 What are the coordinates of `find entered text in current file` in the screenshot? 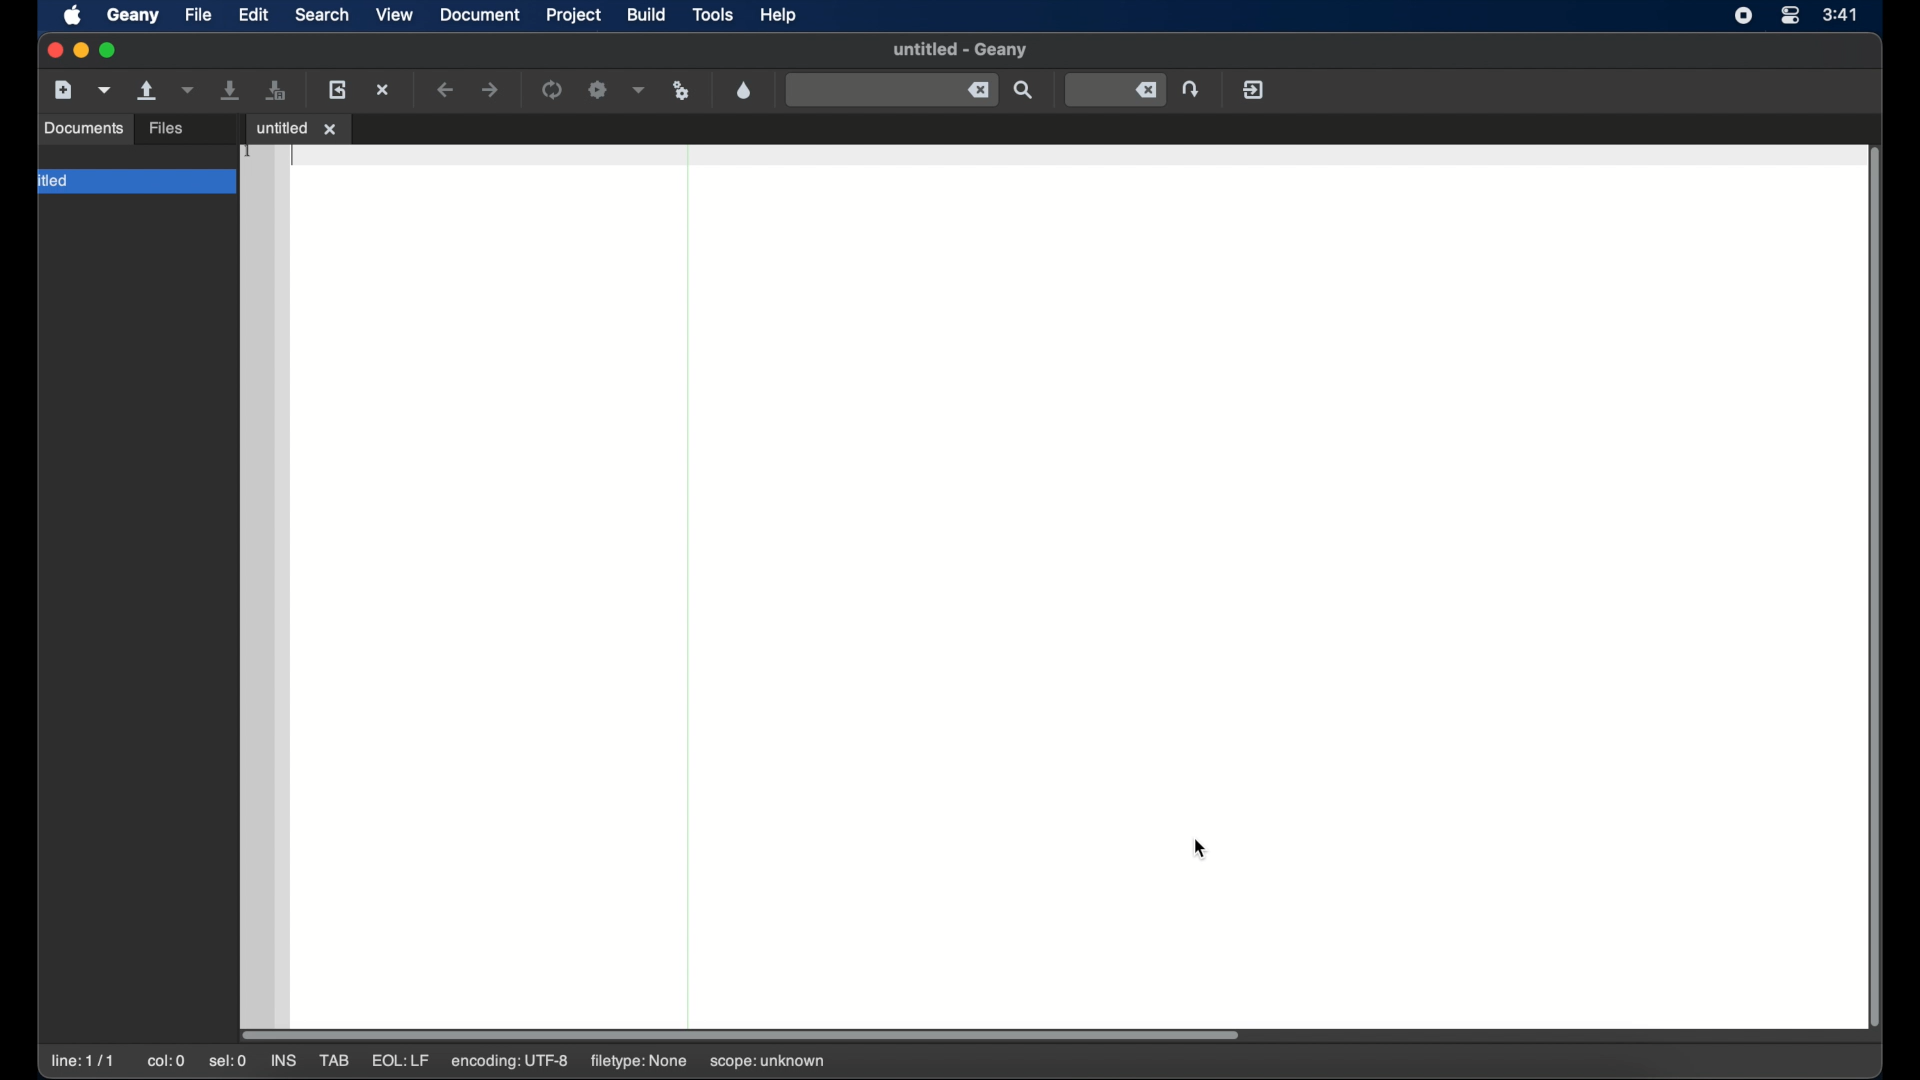 It's located at (892, 91).